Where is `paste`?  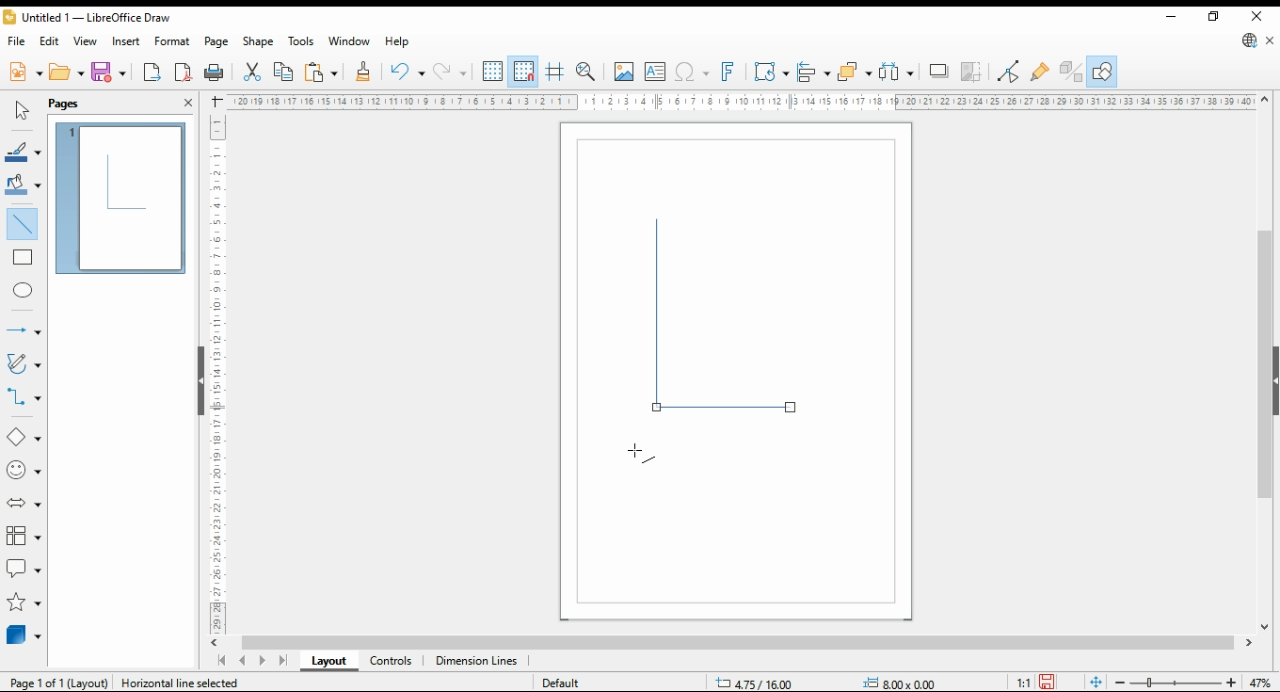
paste is located at coordinates (321, 72).